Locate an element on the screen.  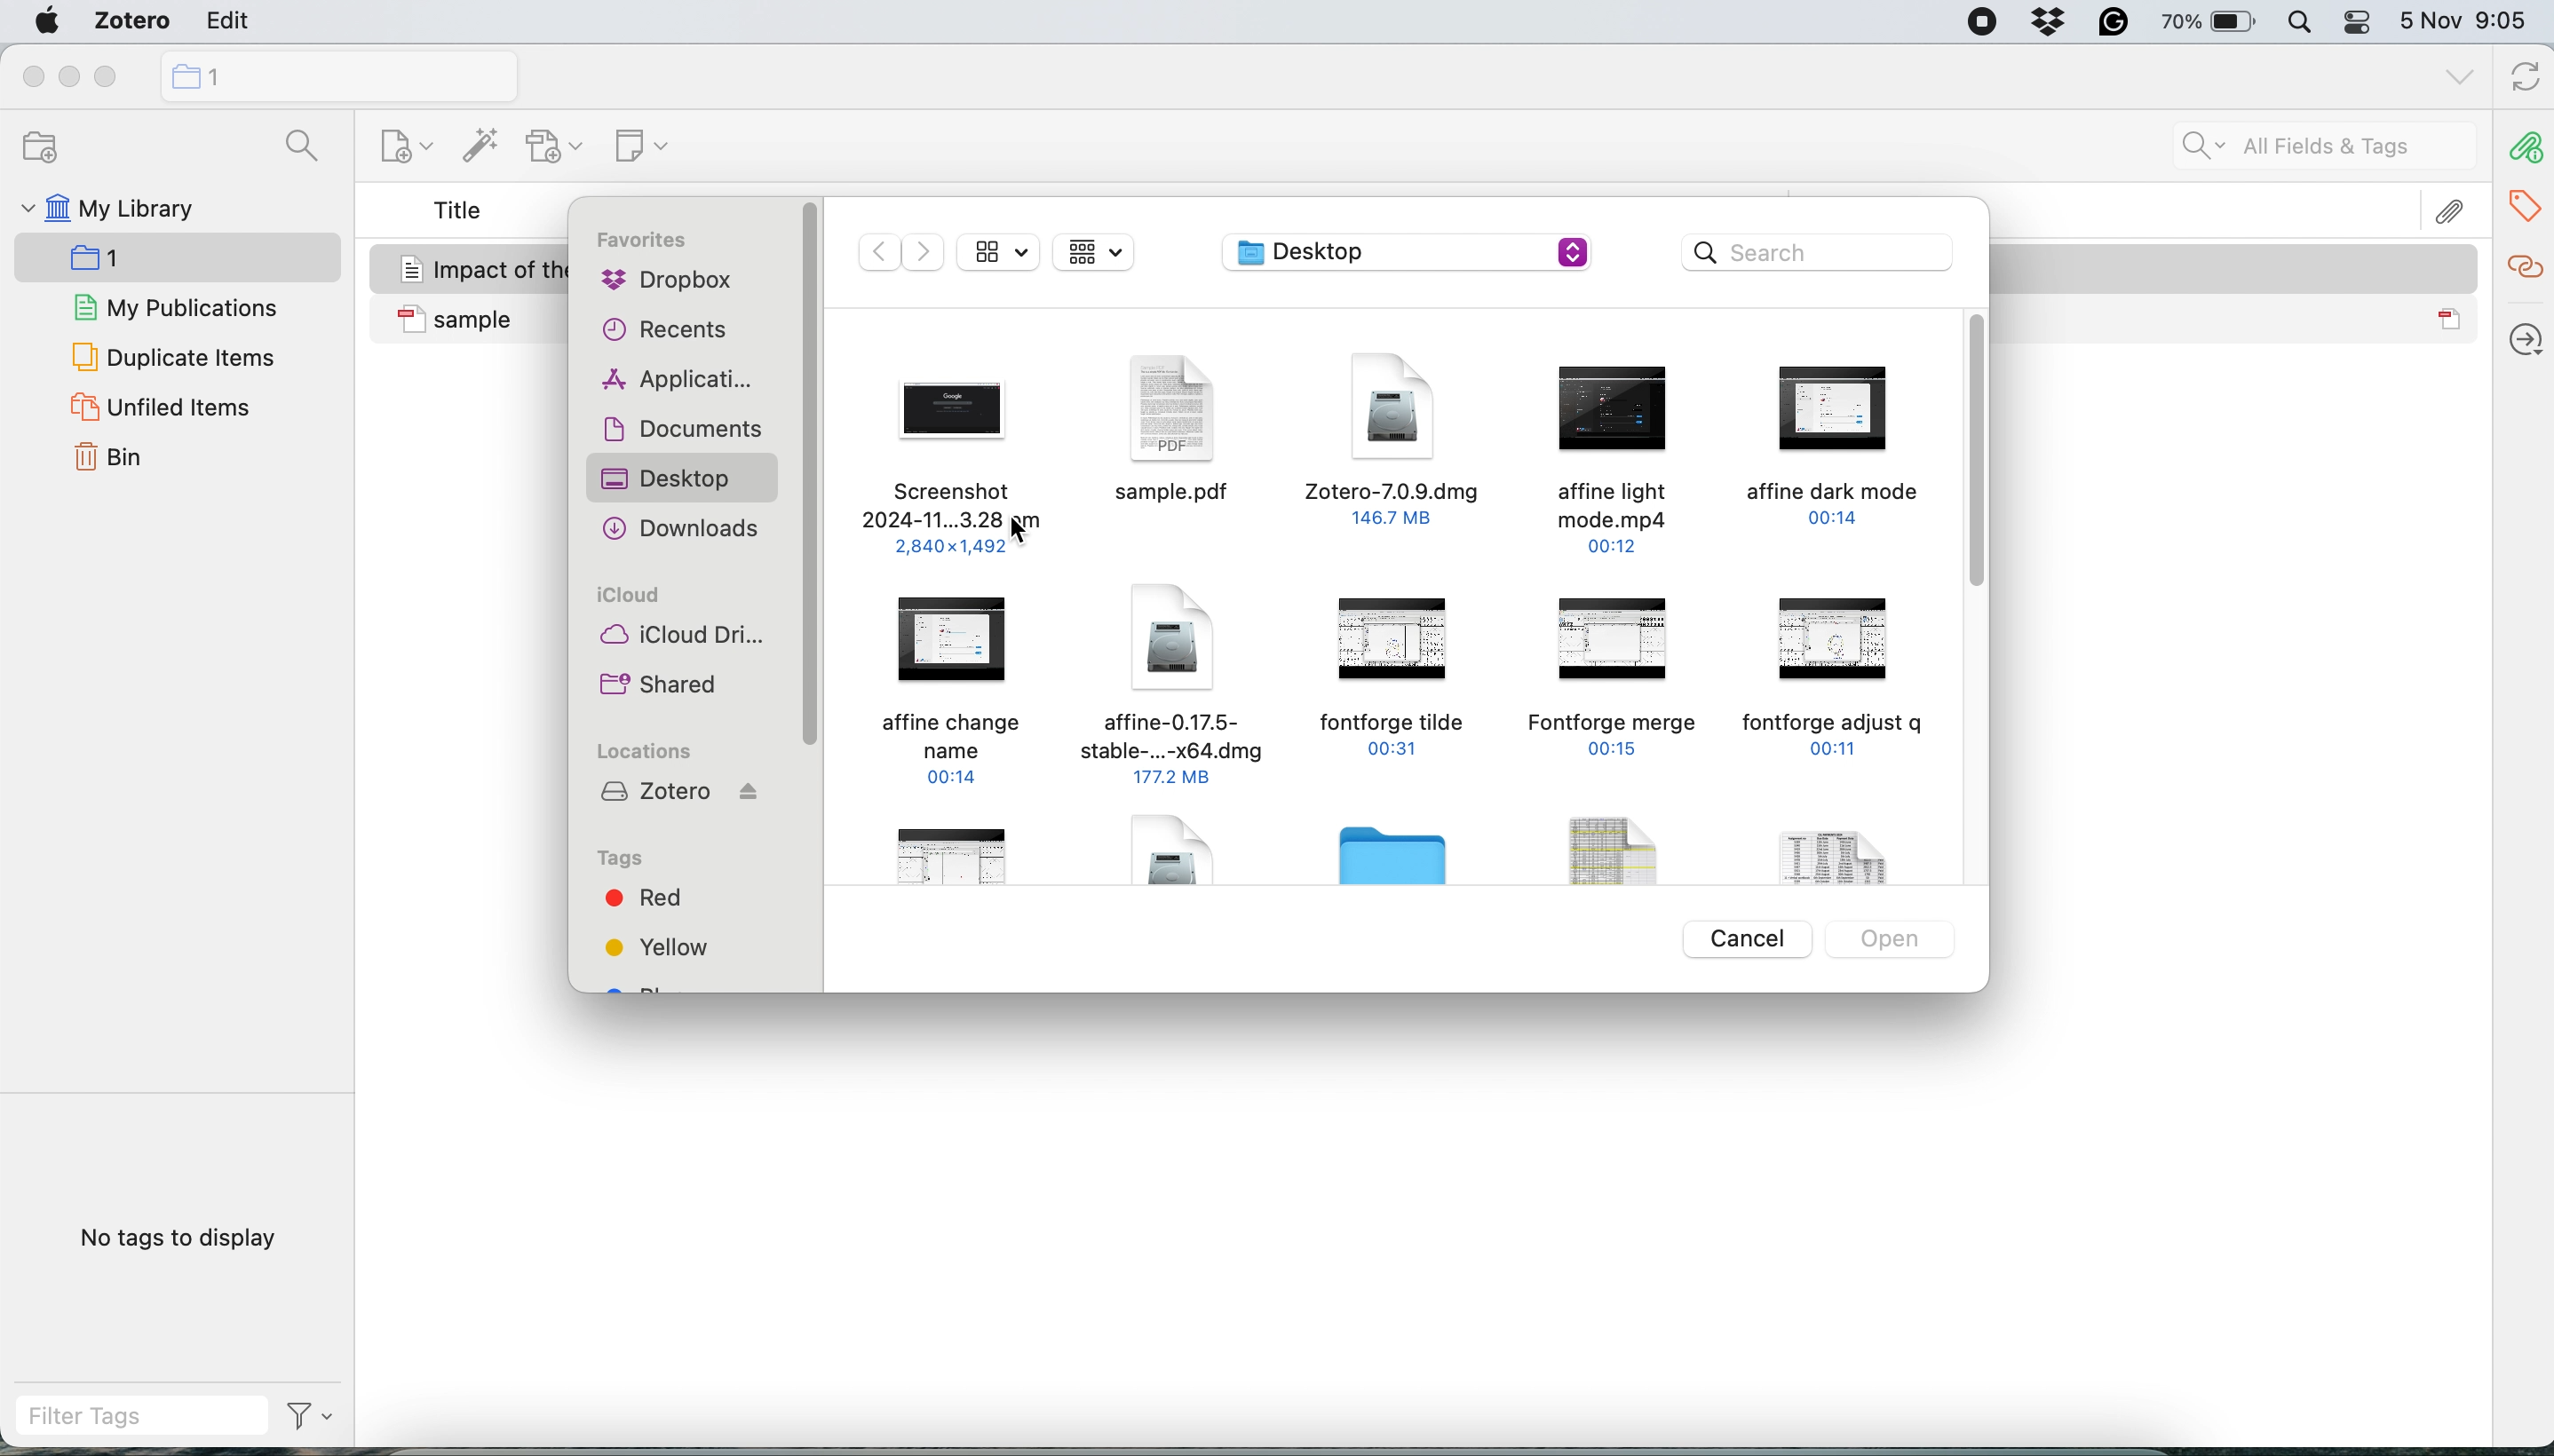
sample.pdf is located at coordinates (1177, 431).